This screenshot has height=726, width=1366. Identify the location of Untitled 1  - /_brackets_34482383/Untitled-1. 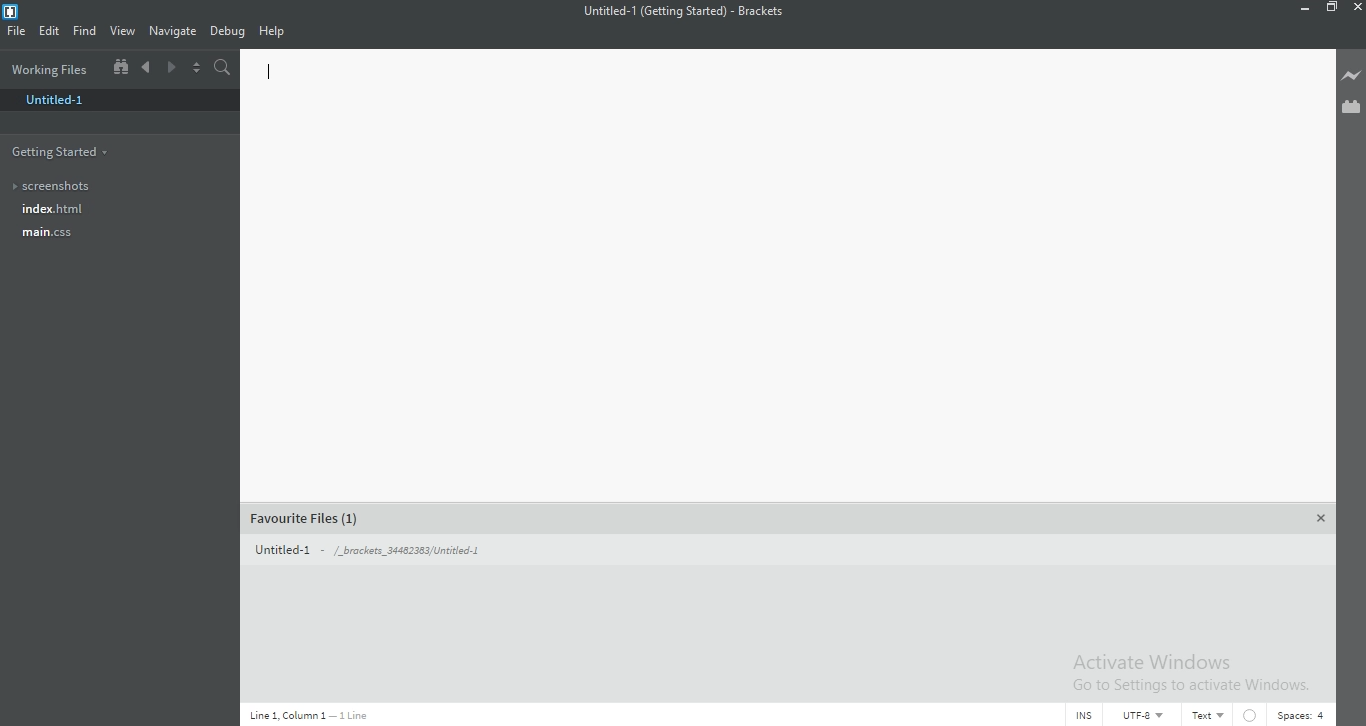
(414, 549).